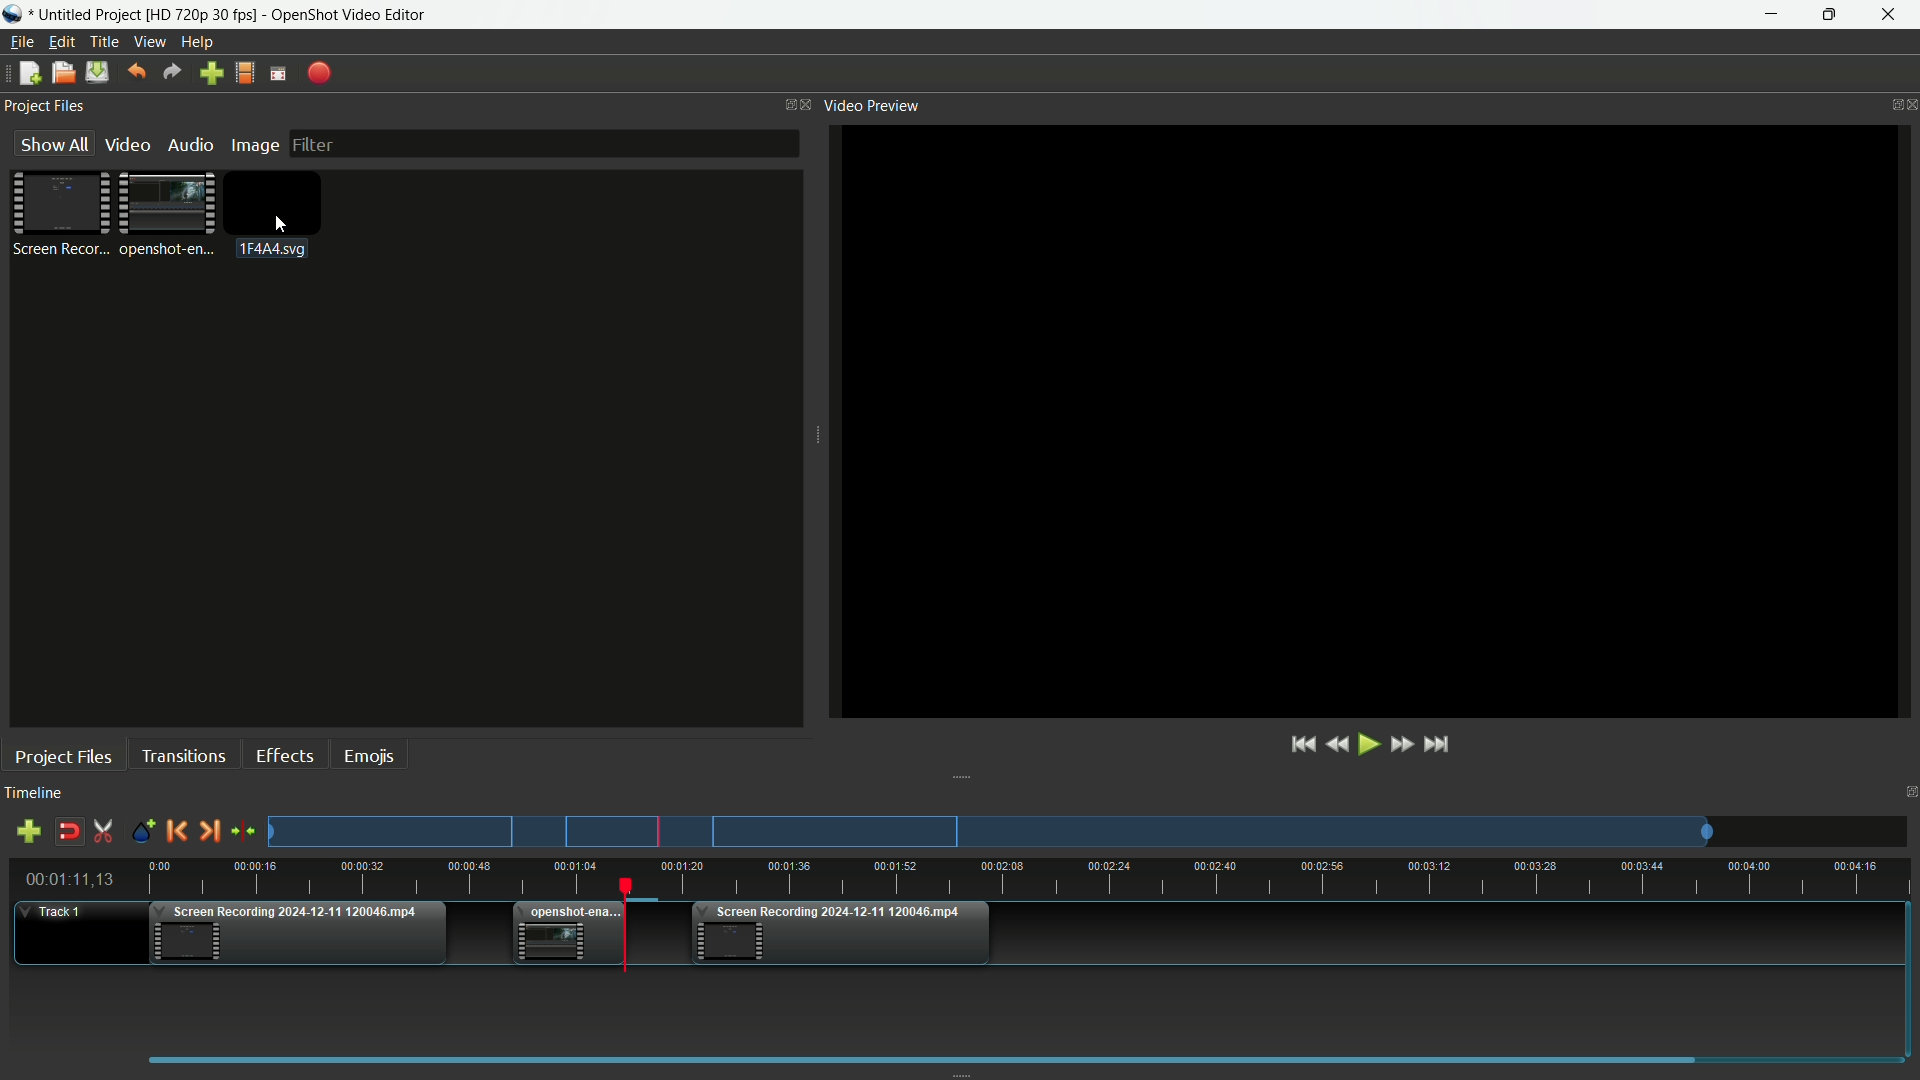 The width and height of the screenshot is (1920, 1080). What do you see at coordinates (320, 74) in the screenshot?
I see `Export` at bounding box center [320, 74].